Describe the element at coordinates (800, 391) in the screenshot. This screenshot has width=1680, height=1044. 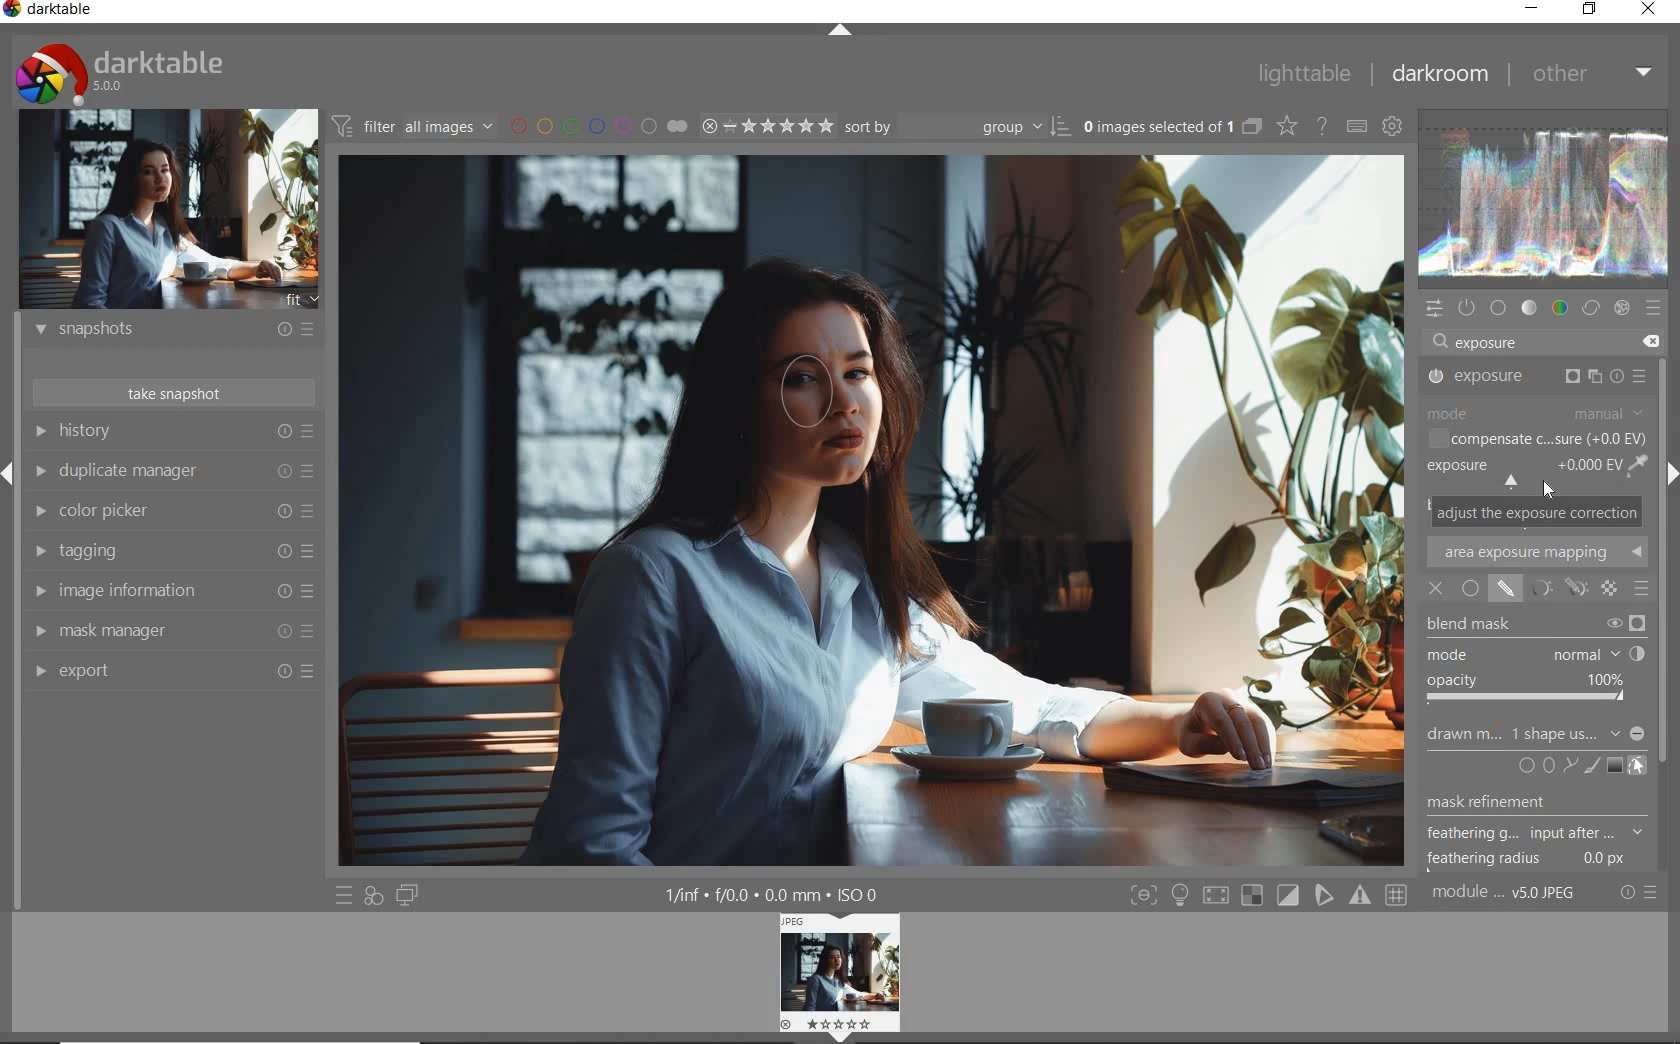
I see `DRAWN MASK` at that location.